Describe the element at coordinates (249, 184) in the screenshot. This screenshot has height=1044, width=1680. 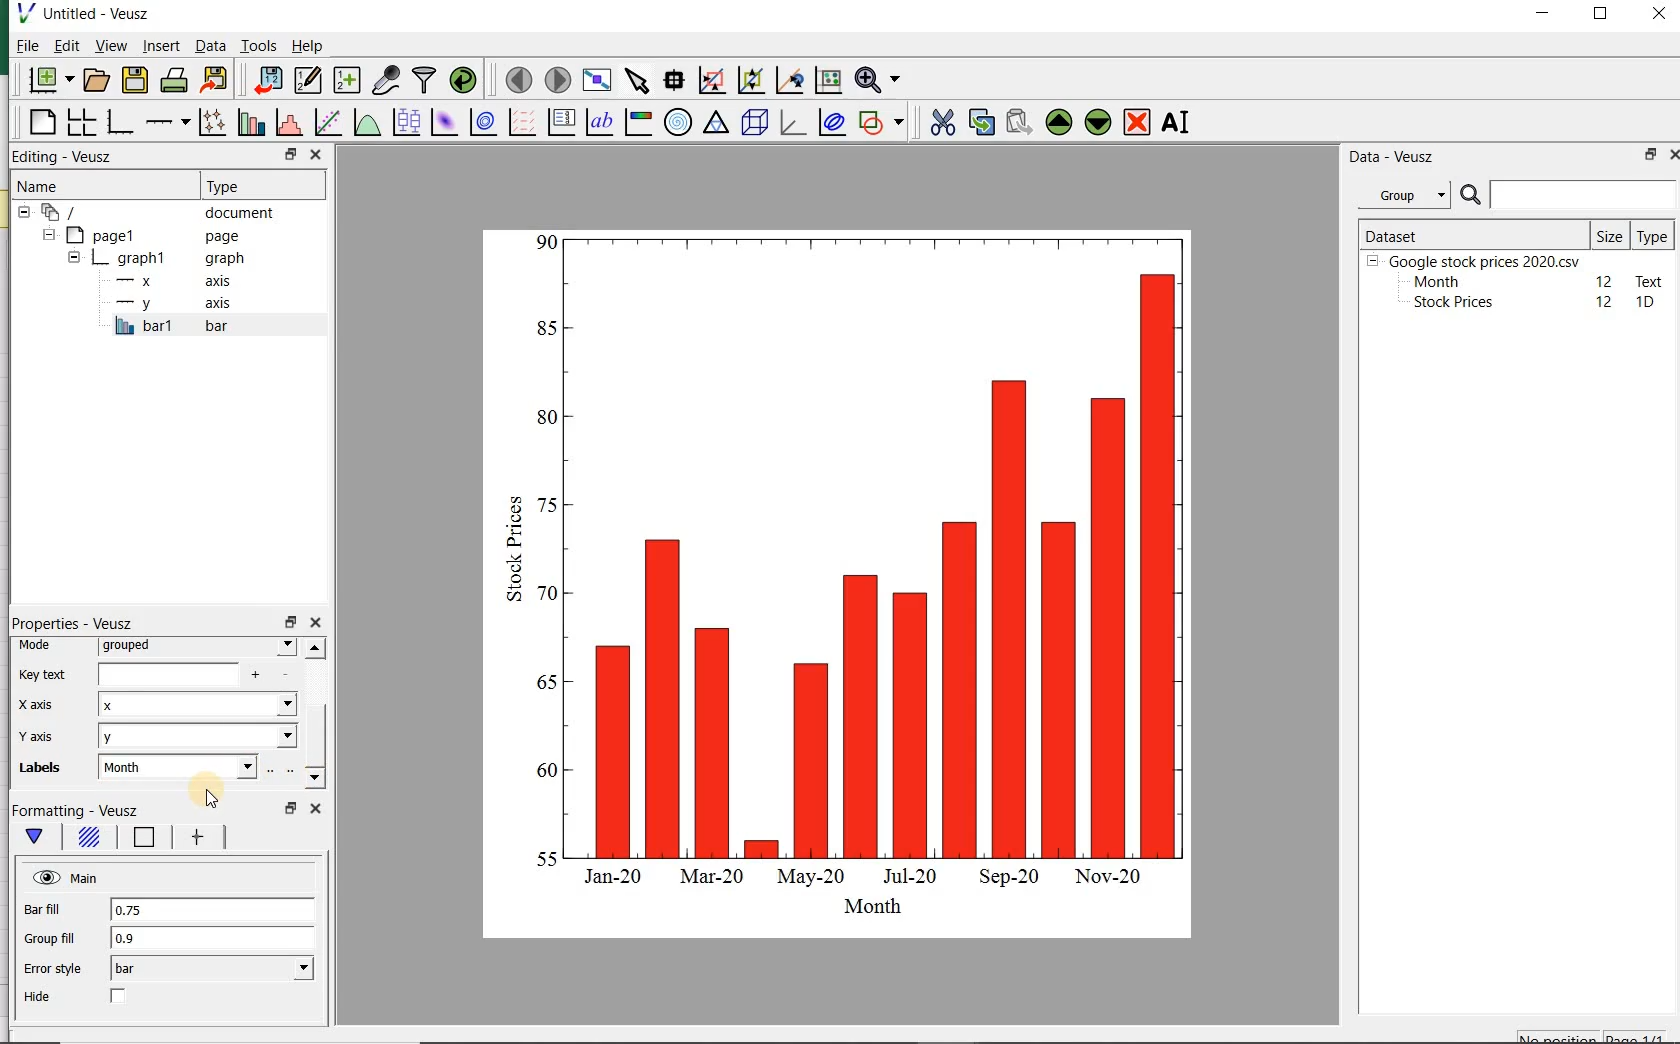
I see `Type` at that location.